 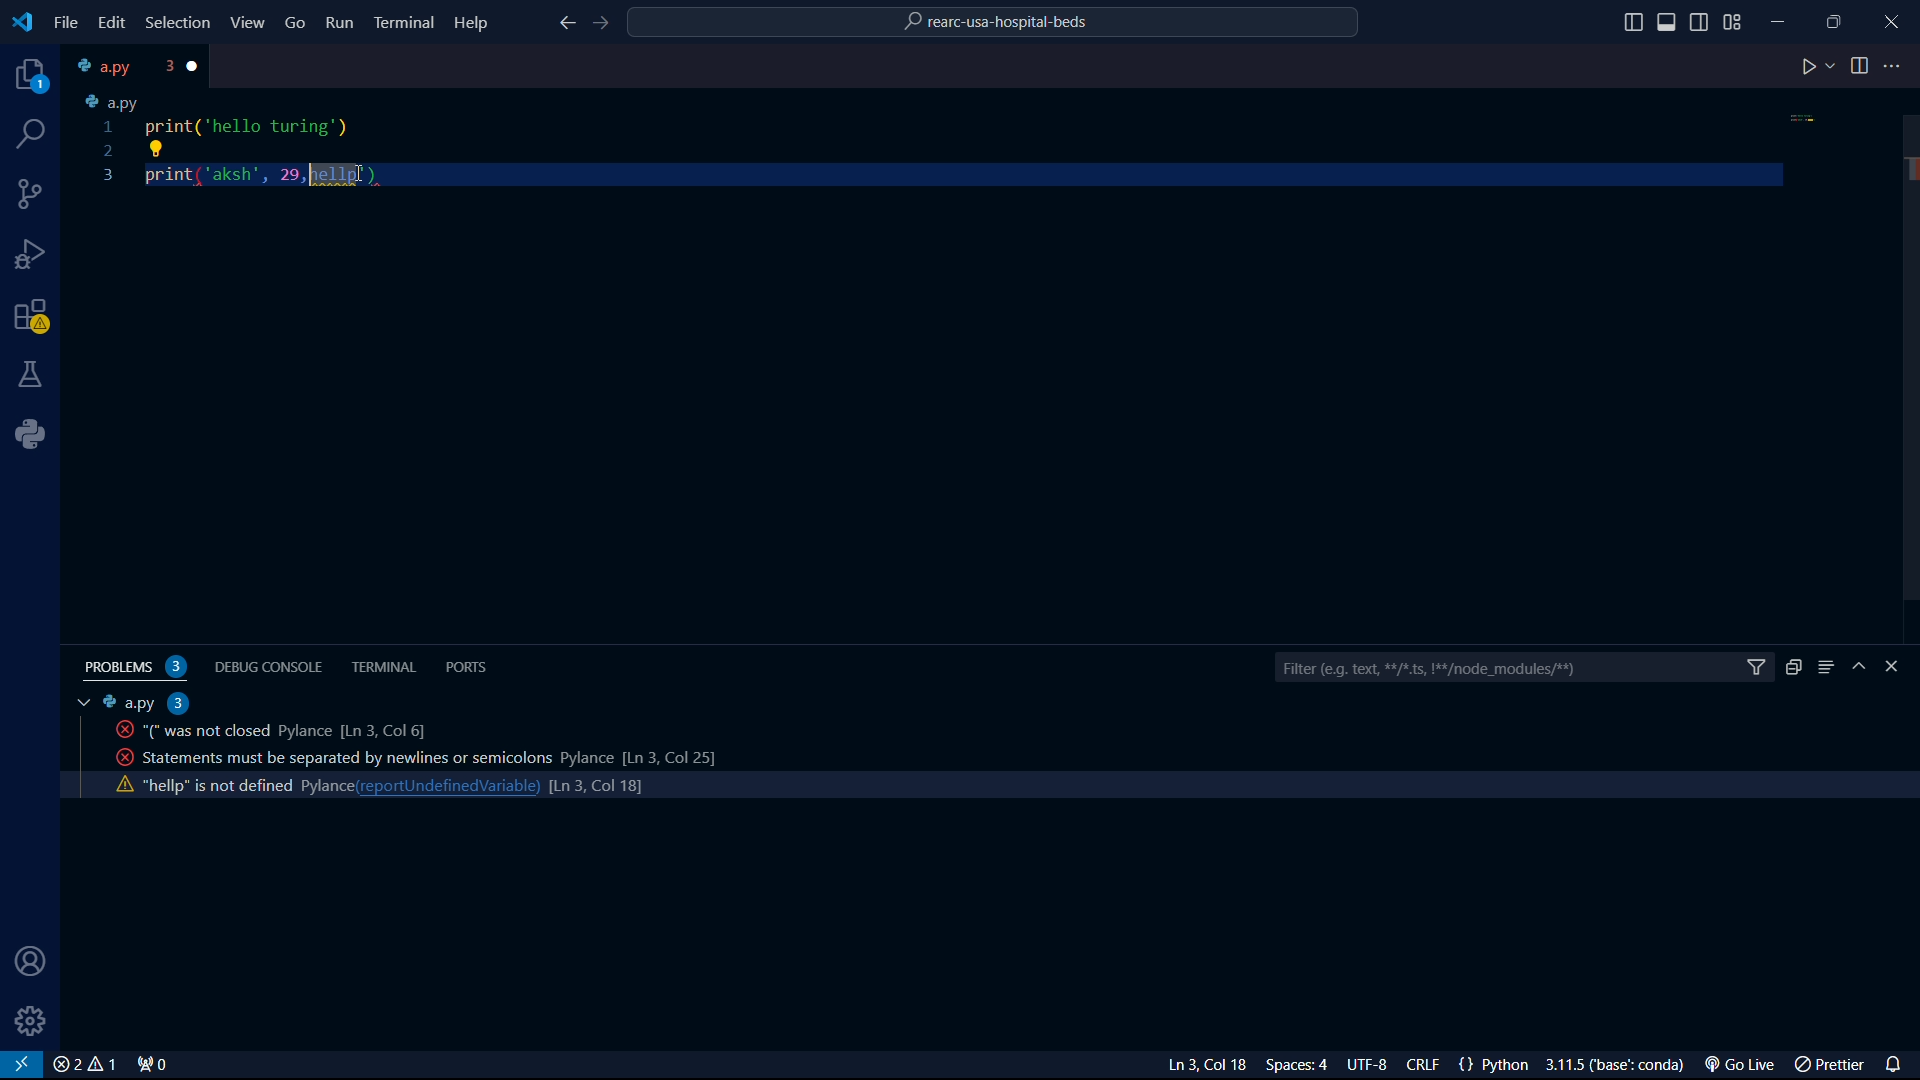 I want to click on {} Python, so click(x=1497, y=1065).